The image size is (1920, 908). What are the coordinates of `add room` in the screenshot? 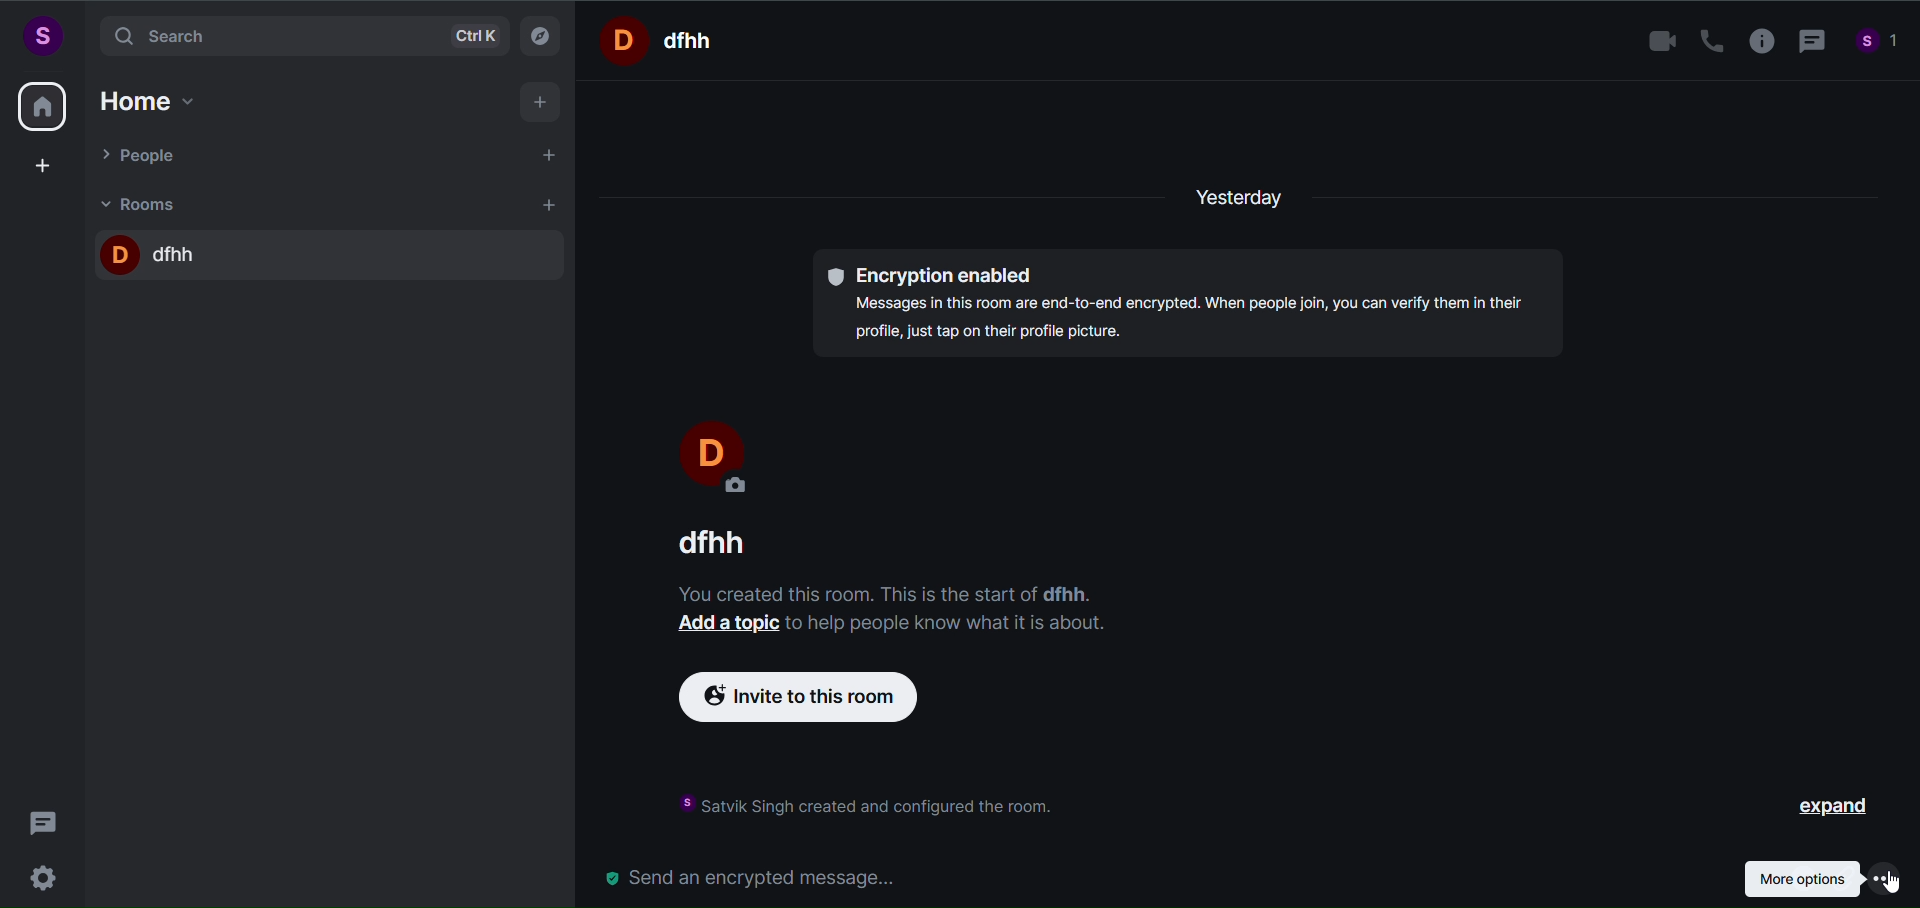 It's located at (552, 205).